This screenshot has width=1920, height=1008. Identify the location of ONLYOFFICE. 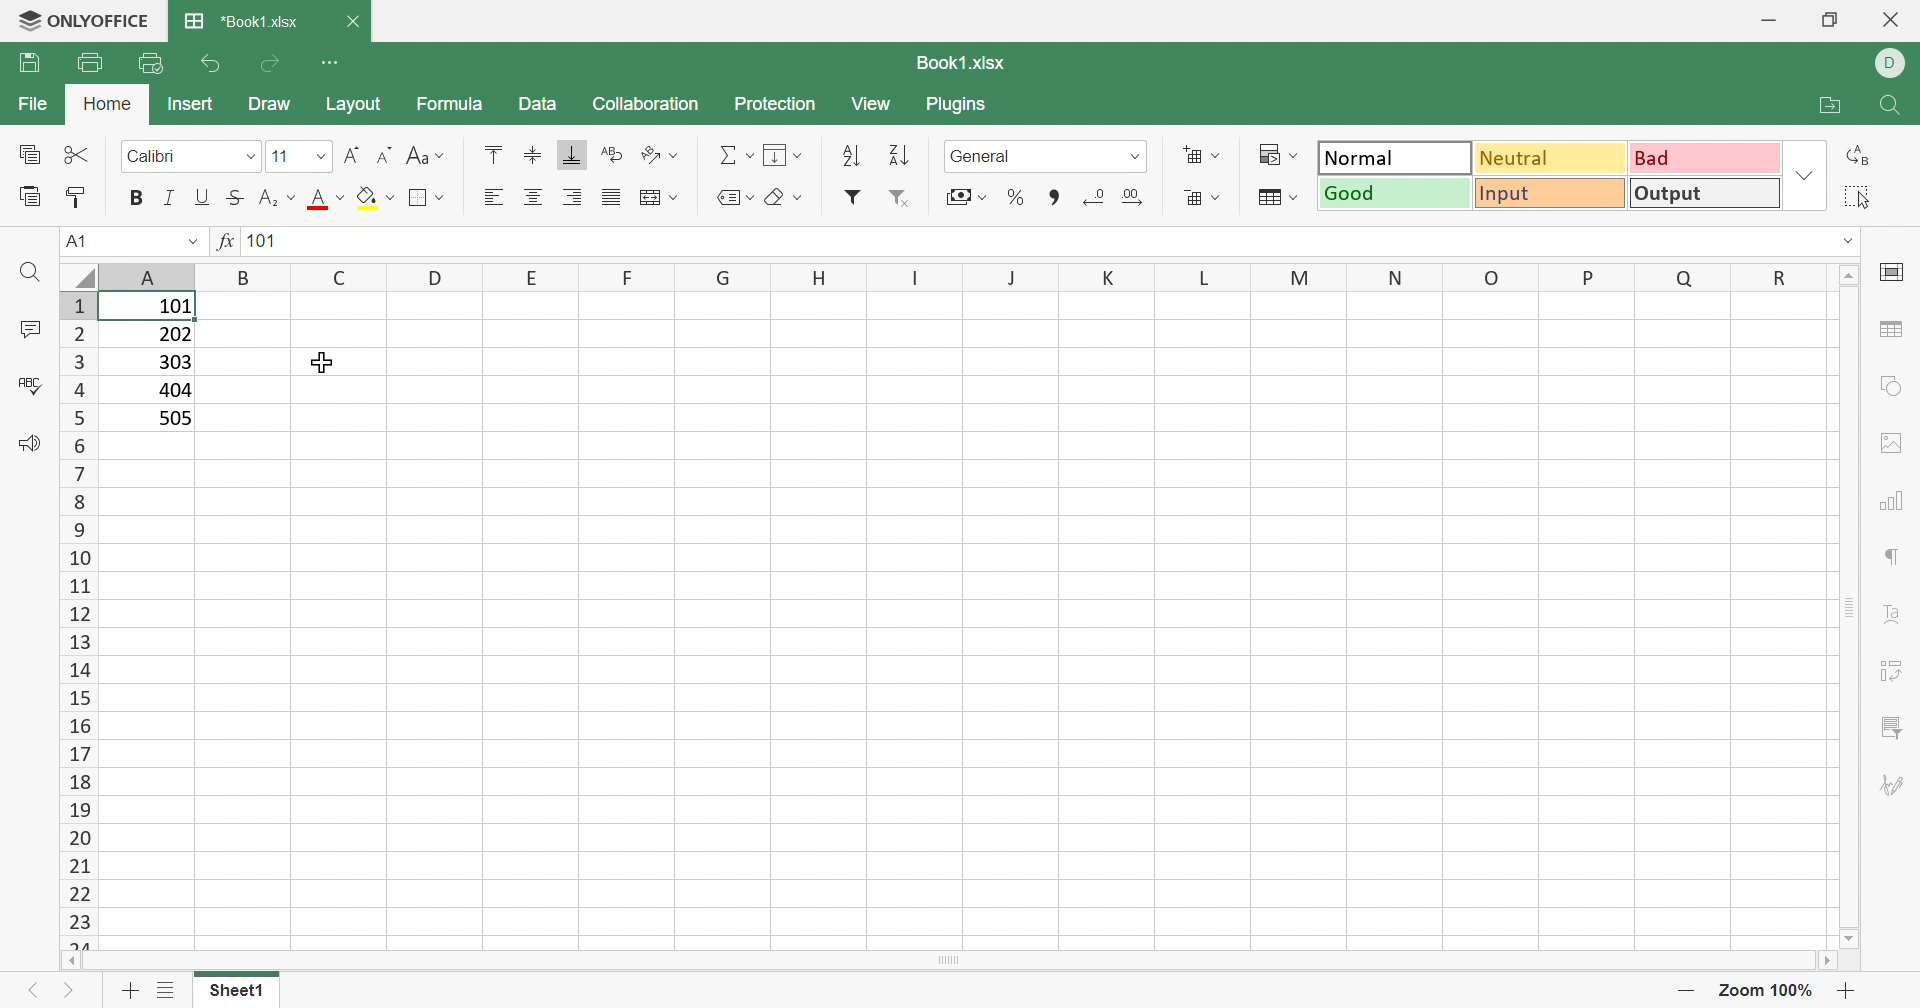
(86, 20).